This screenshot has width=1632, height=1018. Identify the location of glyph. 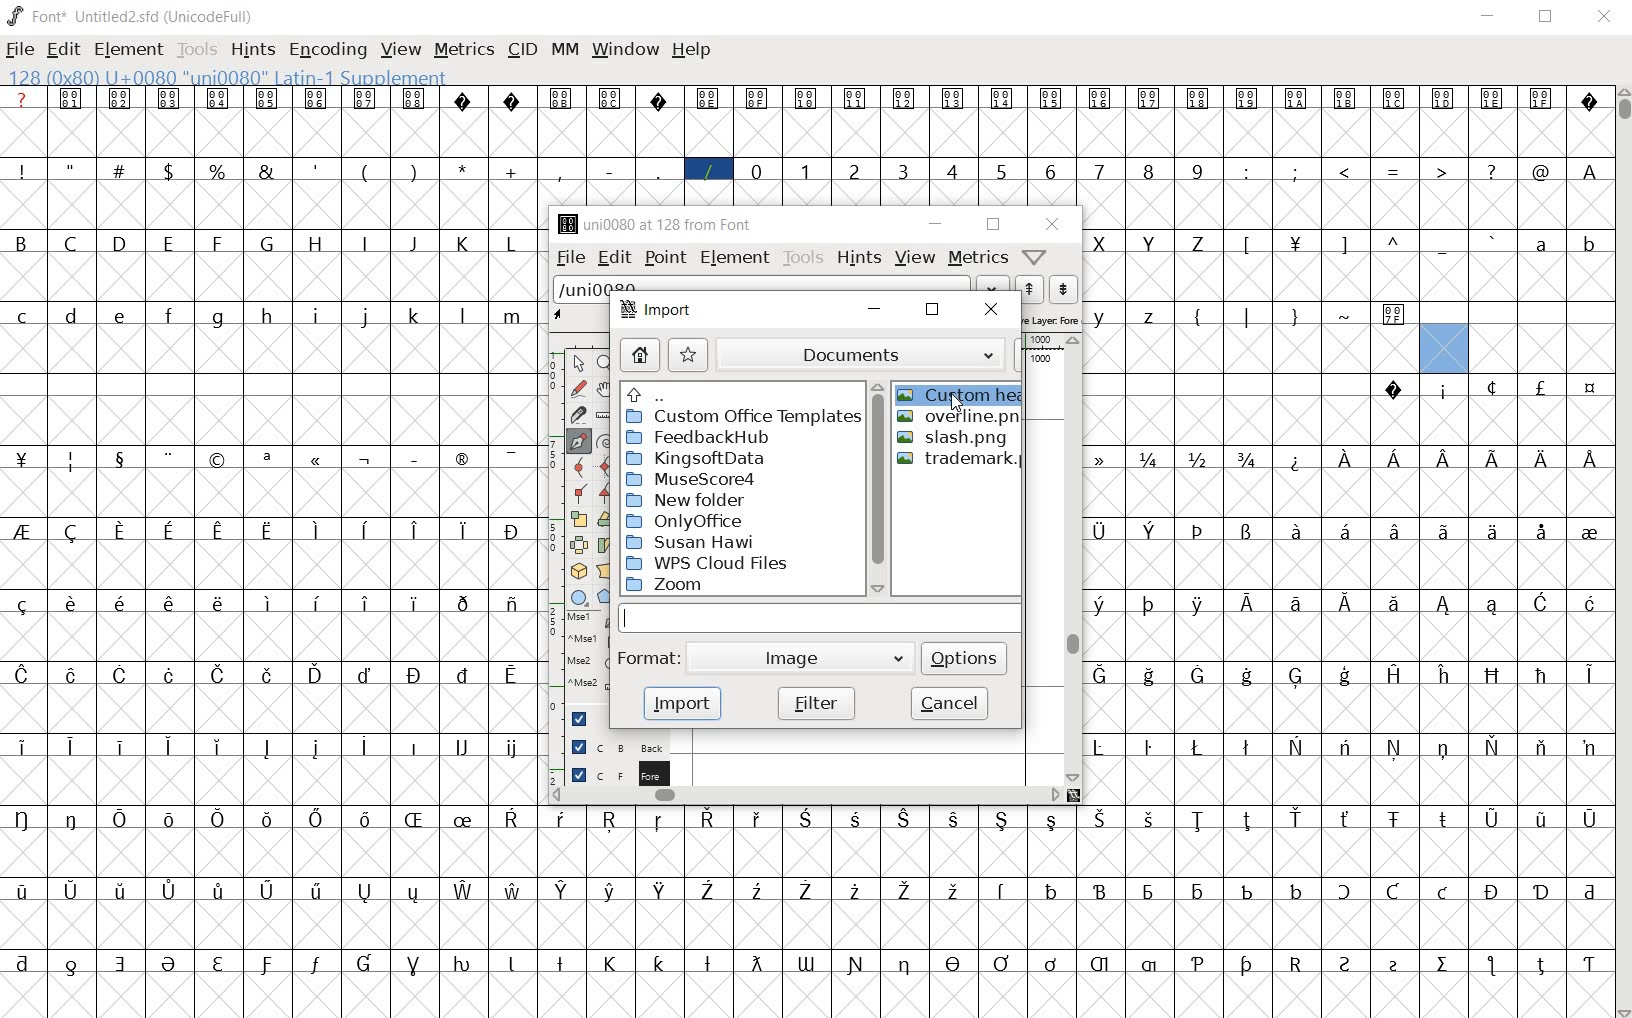
(510, 532).